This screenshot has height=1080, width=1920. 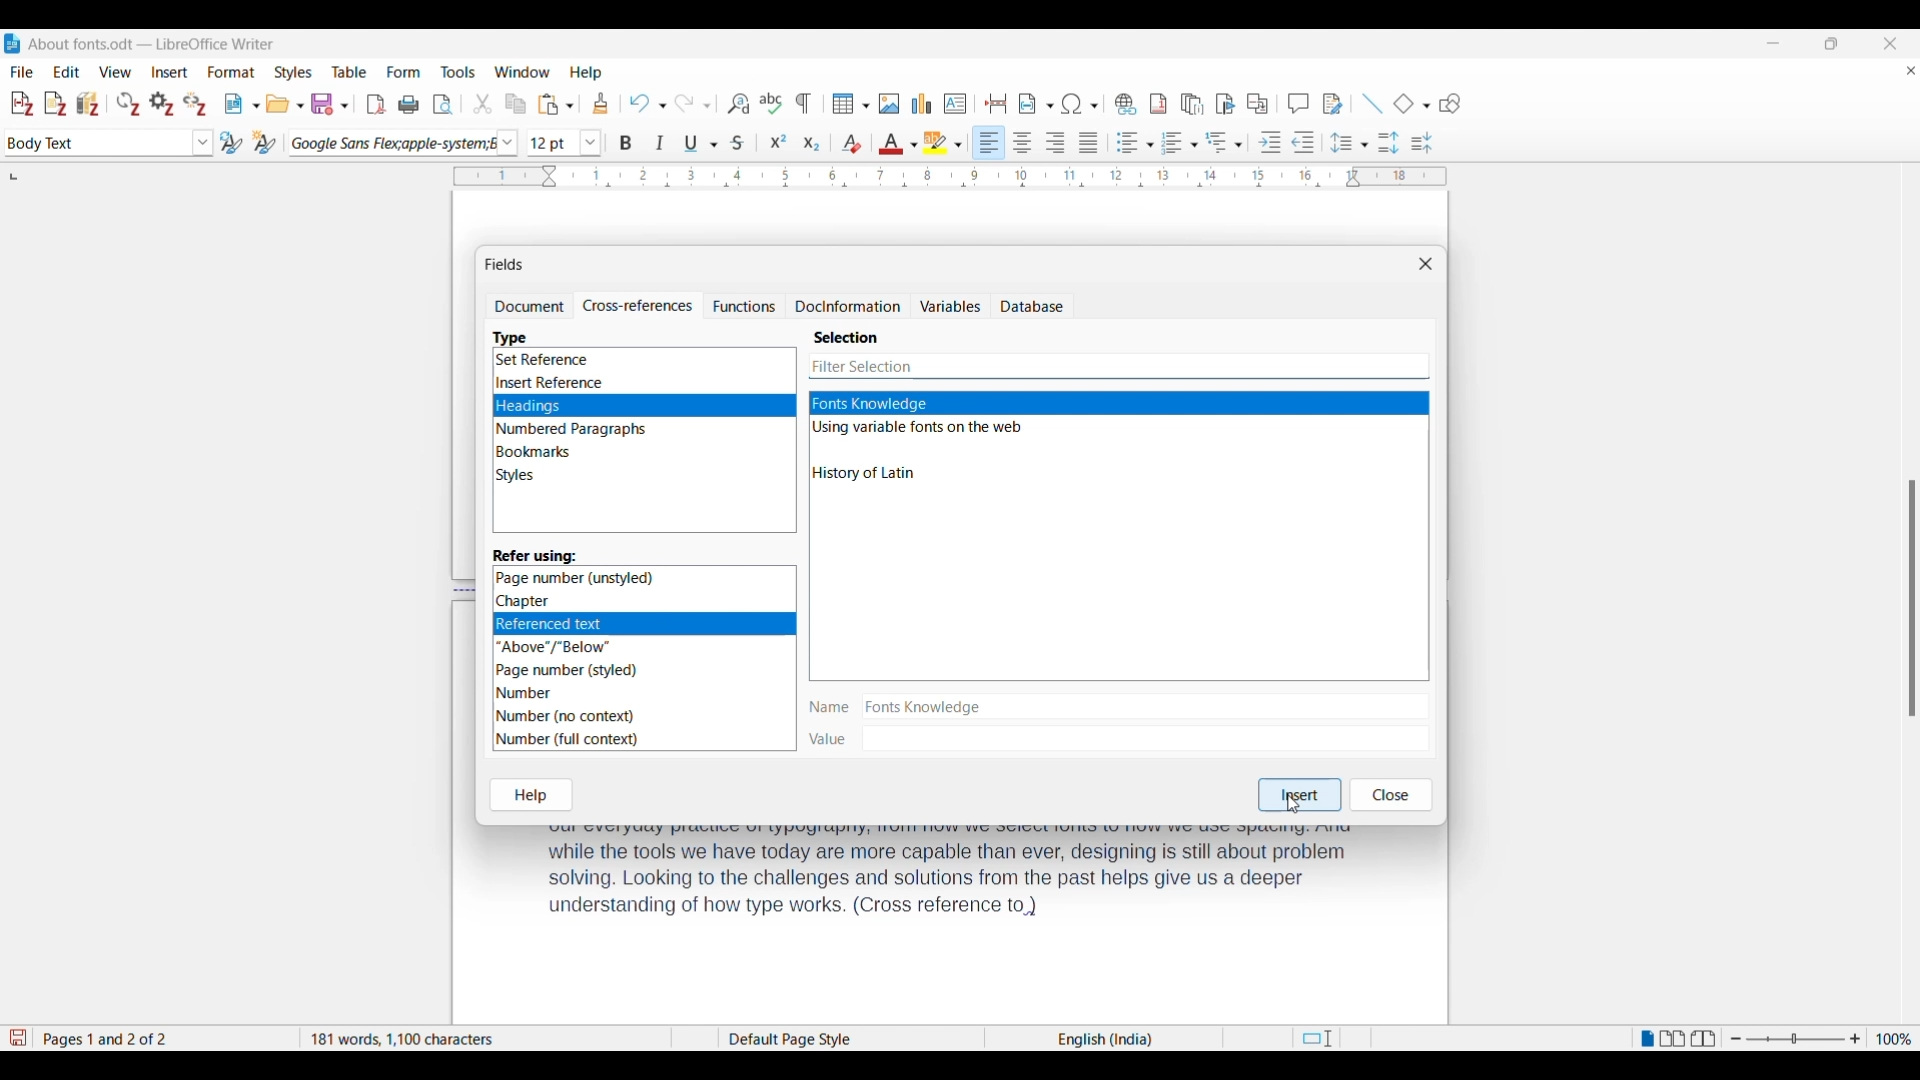 What do you see at coordinates (1226, 105) in the screenshot?
I see `Insert bookmark` at bounding box center [1226, 105].